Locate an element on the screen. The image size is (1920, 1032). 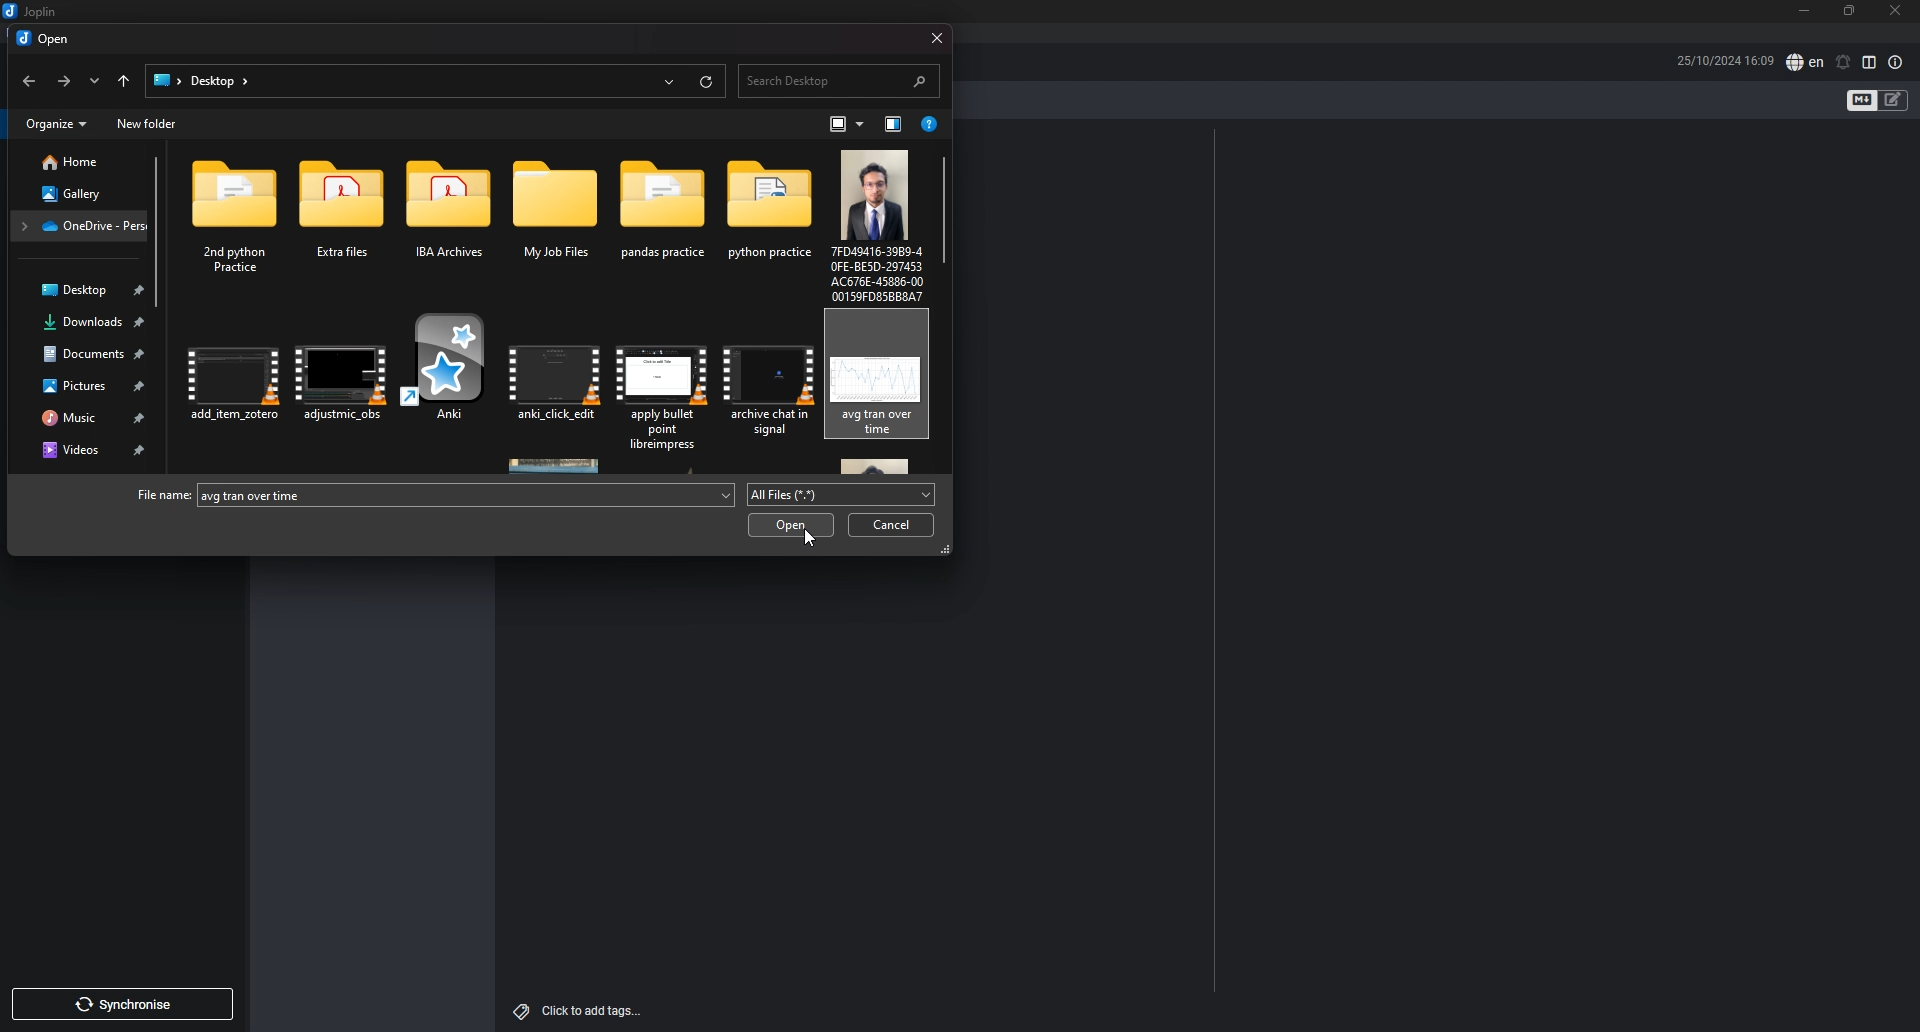
music is located at coordinates (84, 416).